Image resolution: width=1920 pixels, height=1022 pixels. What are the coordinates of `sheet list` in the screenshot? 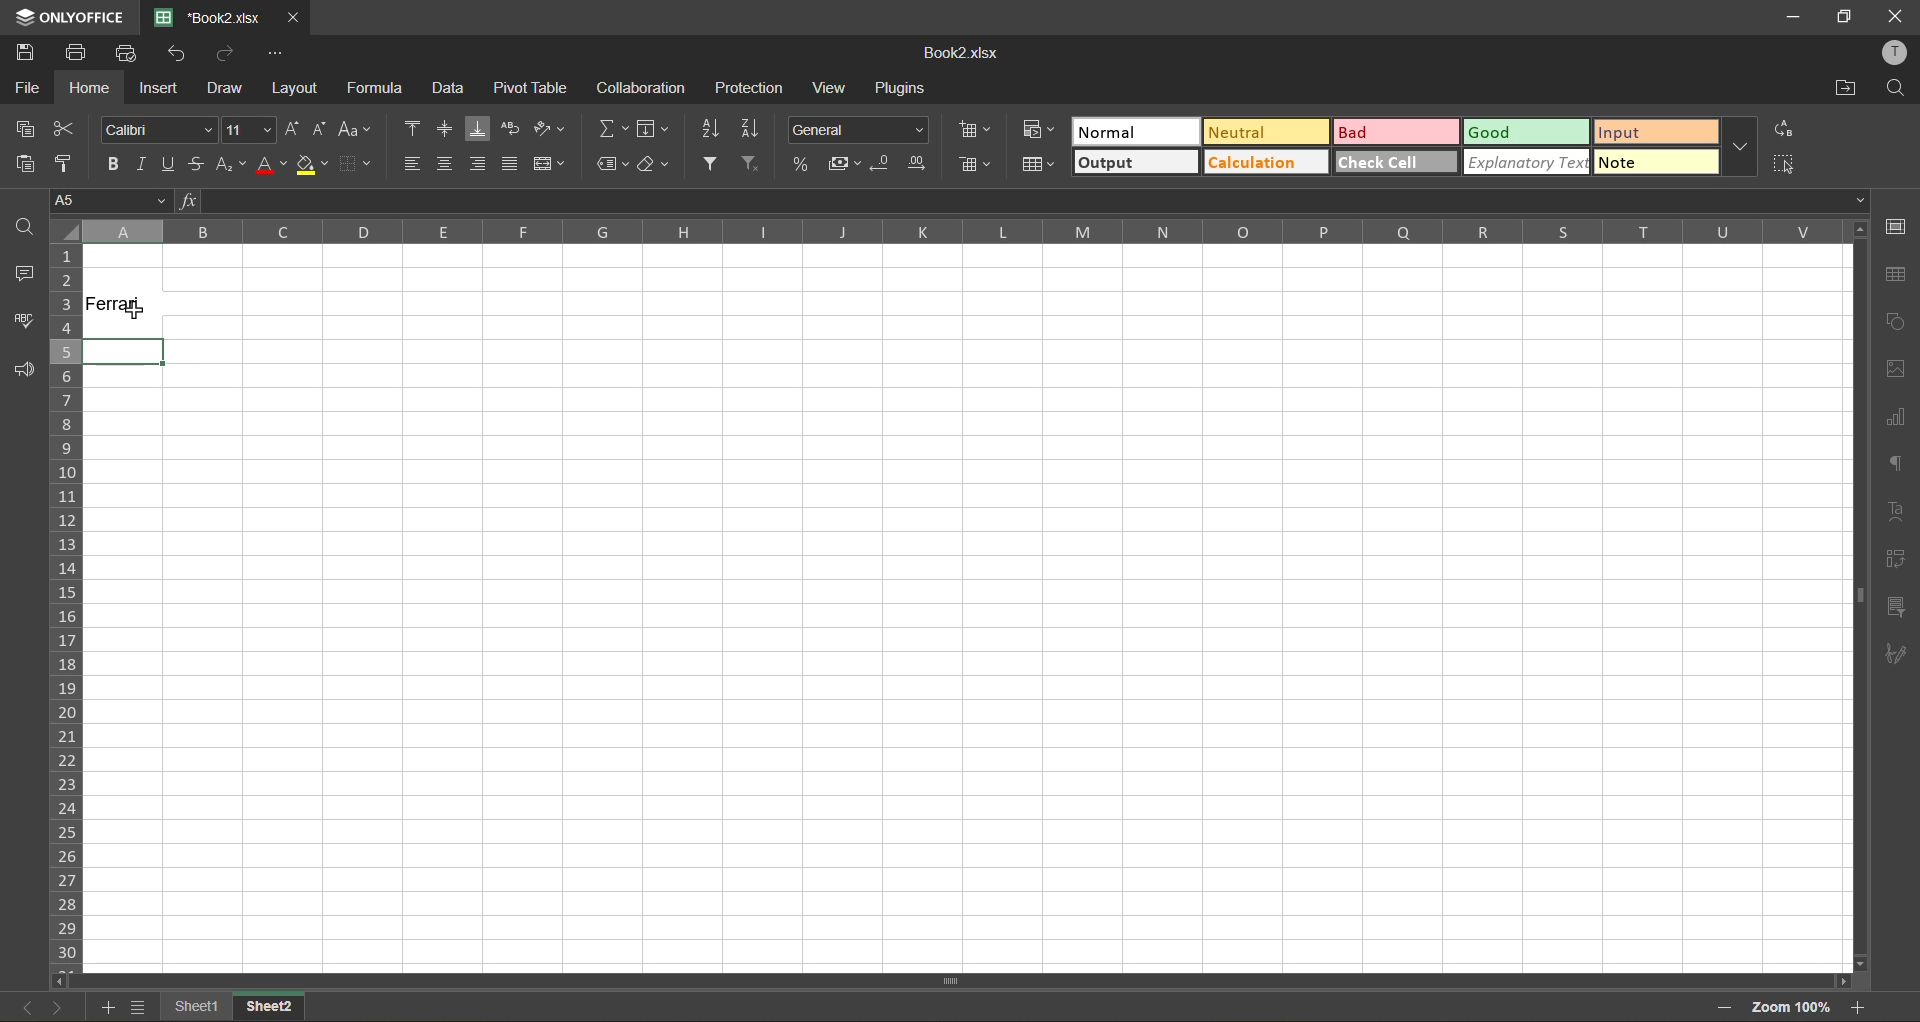 It's located at (137, 1007).